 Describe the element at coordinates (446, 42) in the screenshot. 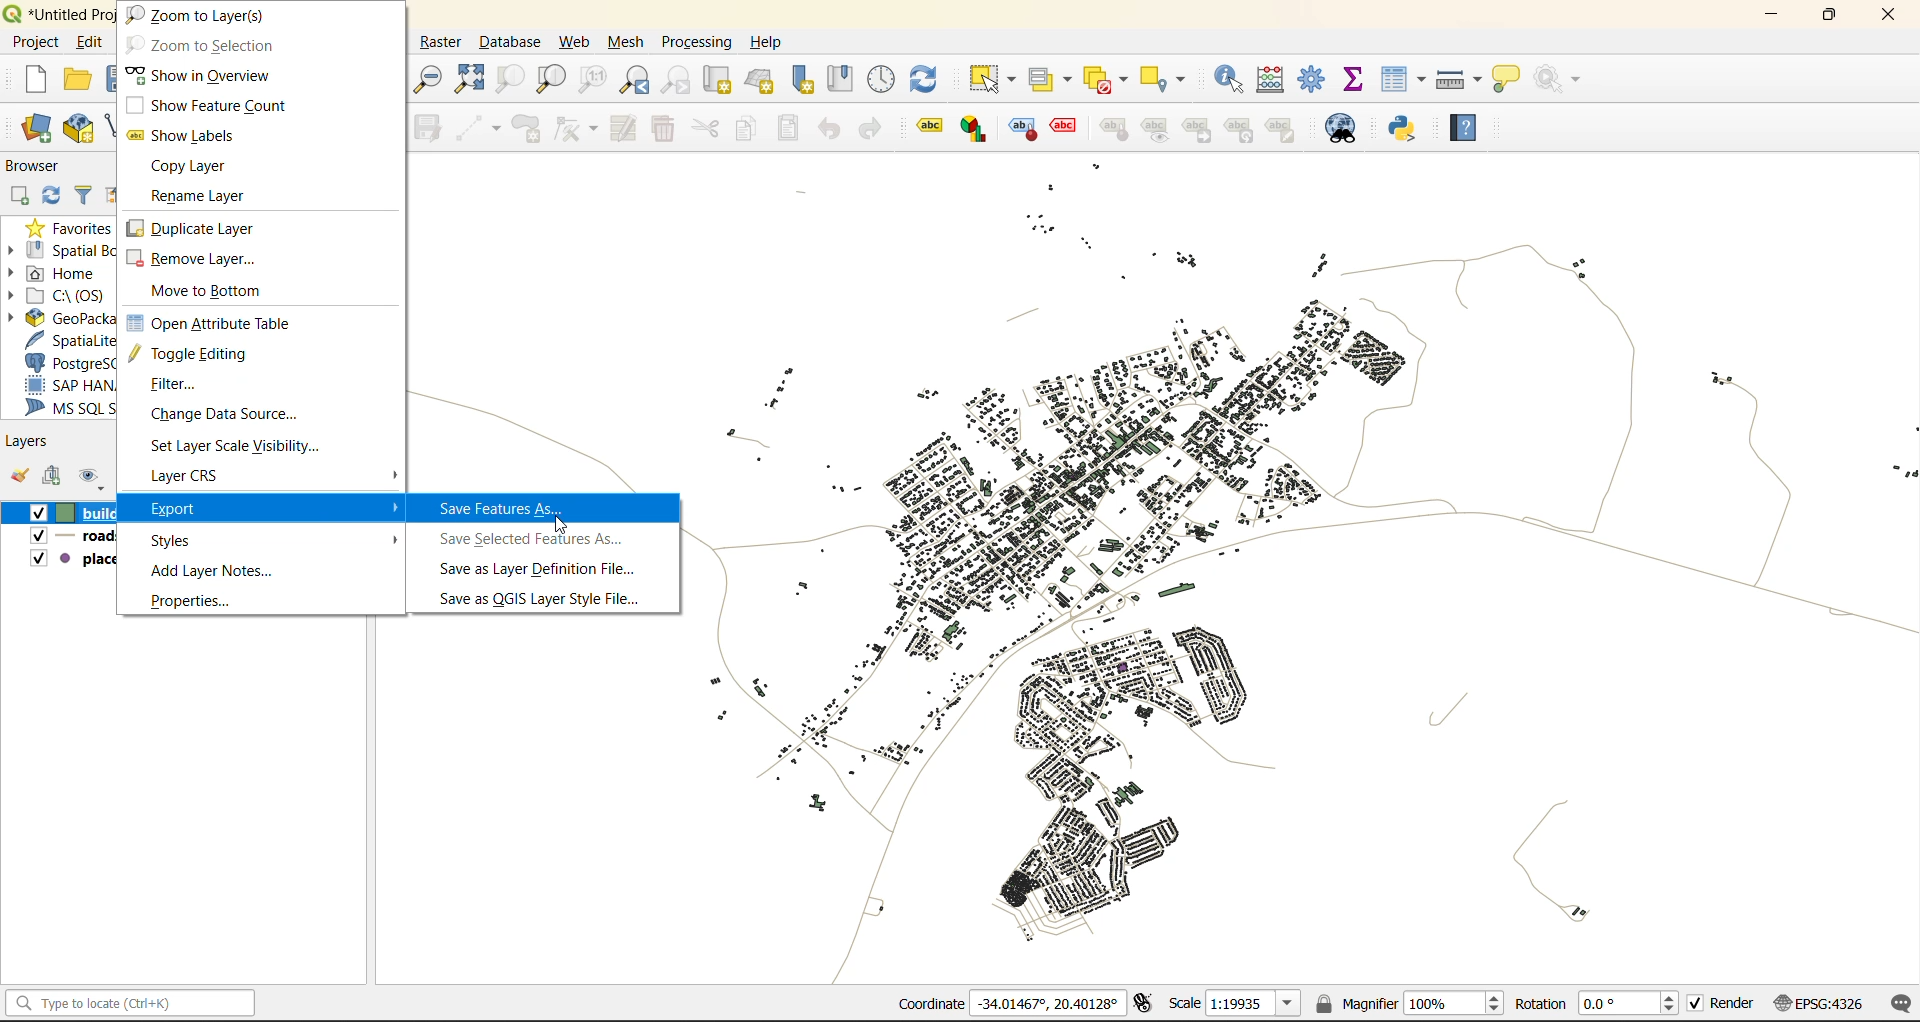

I see `raster` at that location.